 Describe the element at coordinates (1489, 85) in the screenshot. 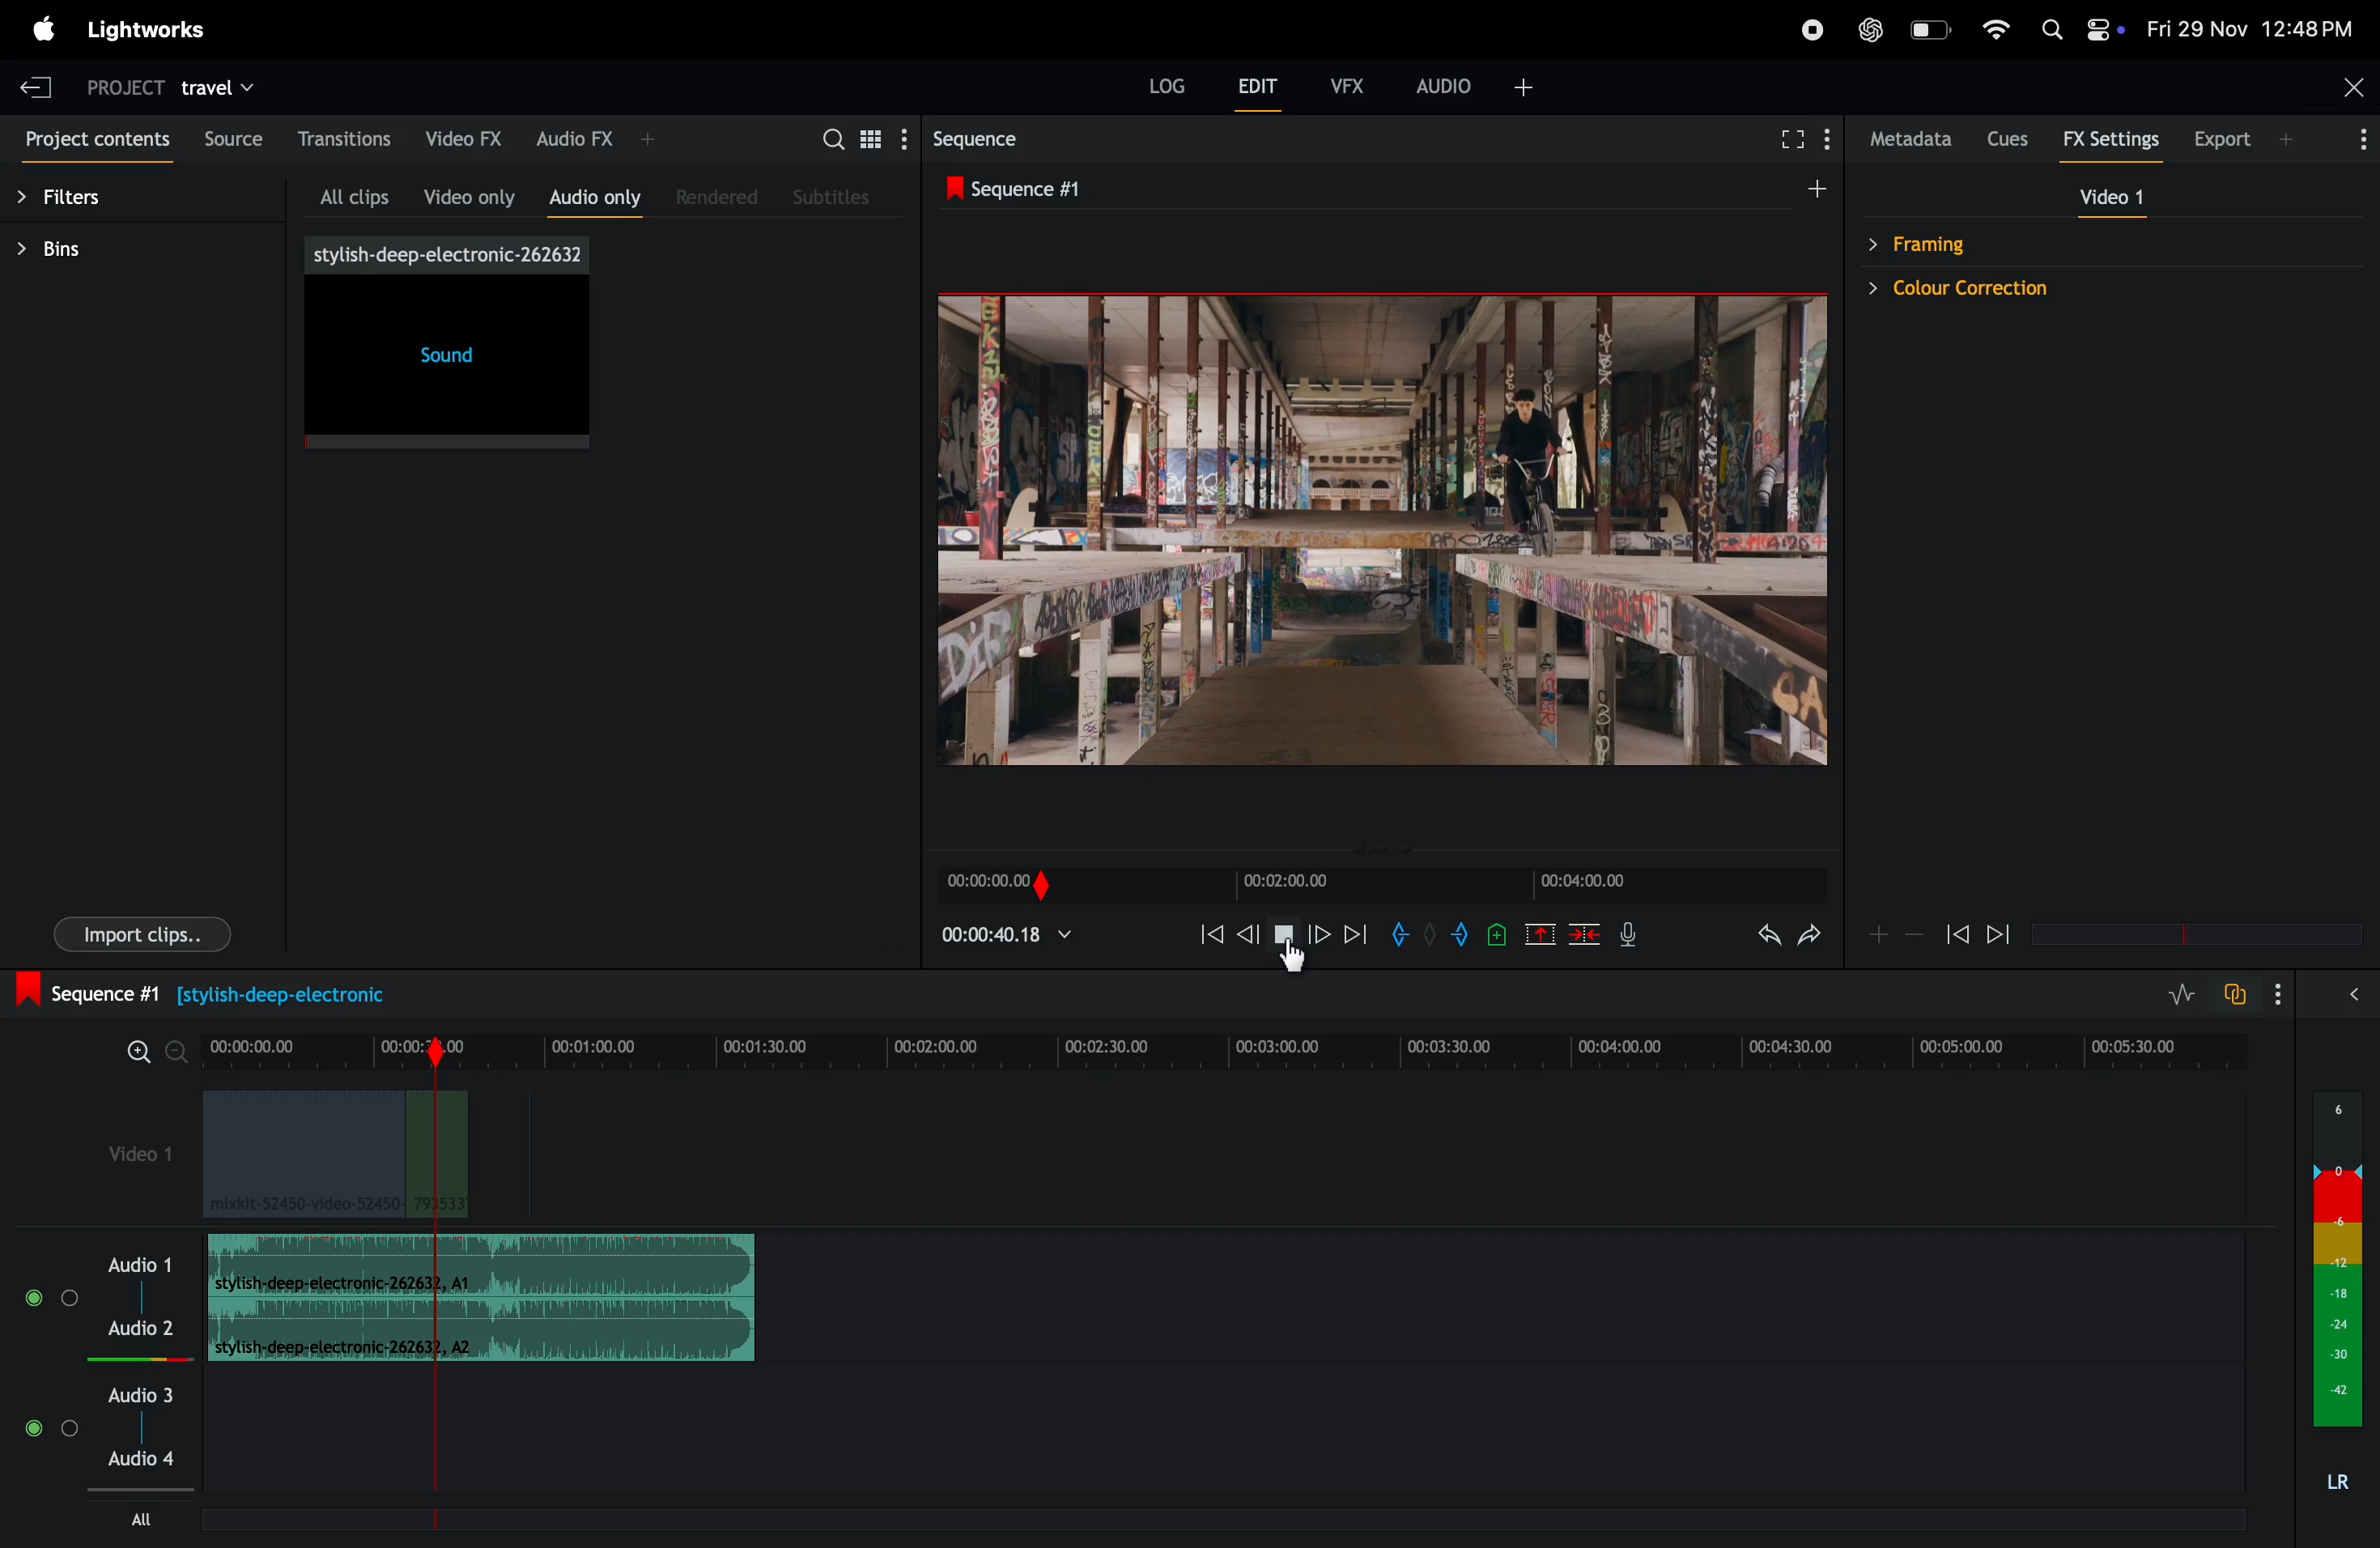

I see `audio` at that location.